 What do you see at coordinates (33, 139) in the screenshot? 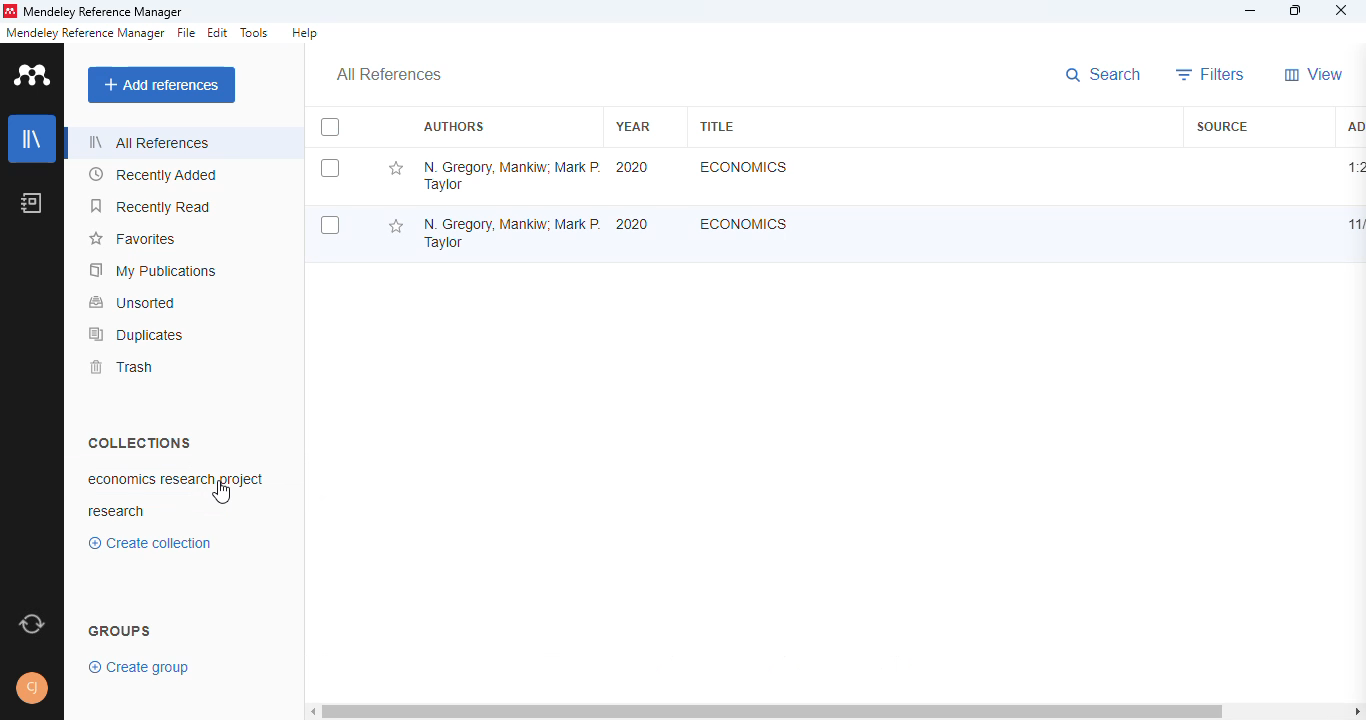
I see `library` at bounding box center [33, 139].